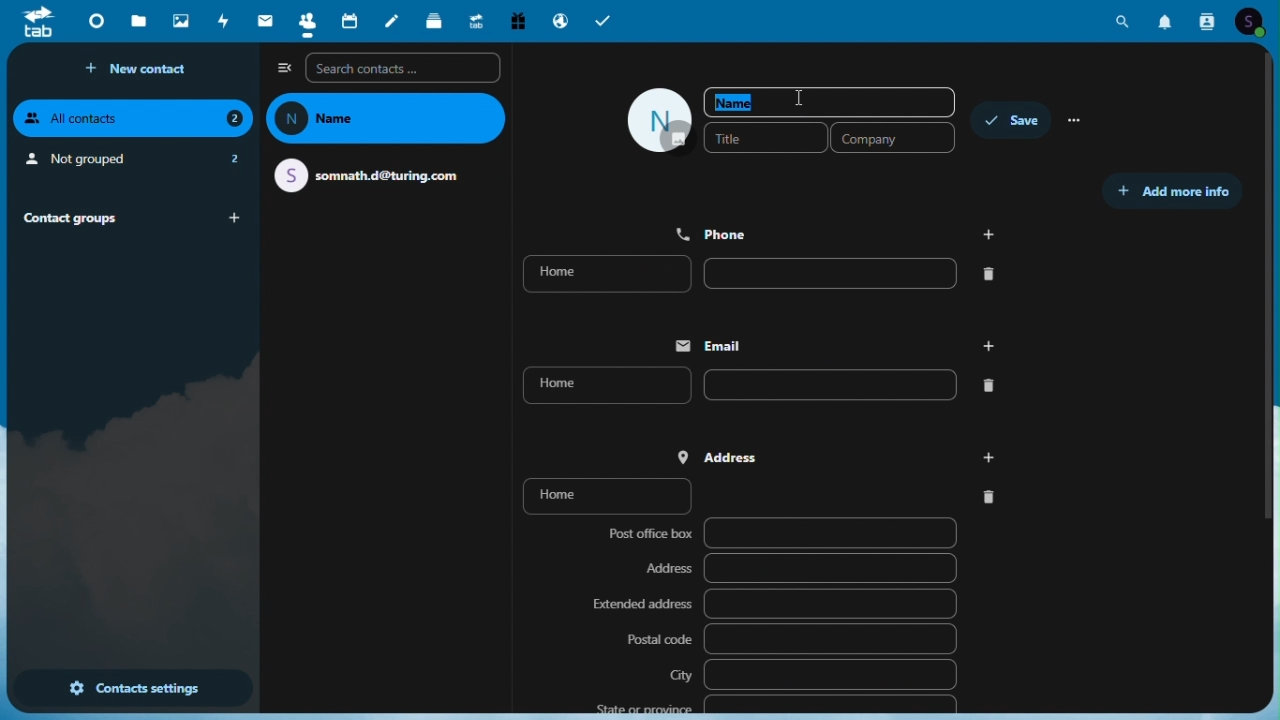 The height and width of the screenshot is (720, 1280). I want to click on name, so click(388, 119).